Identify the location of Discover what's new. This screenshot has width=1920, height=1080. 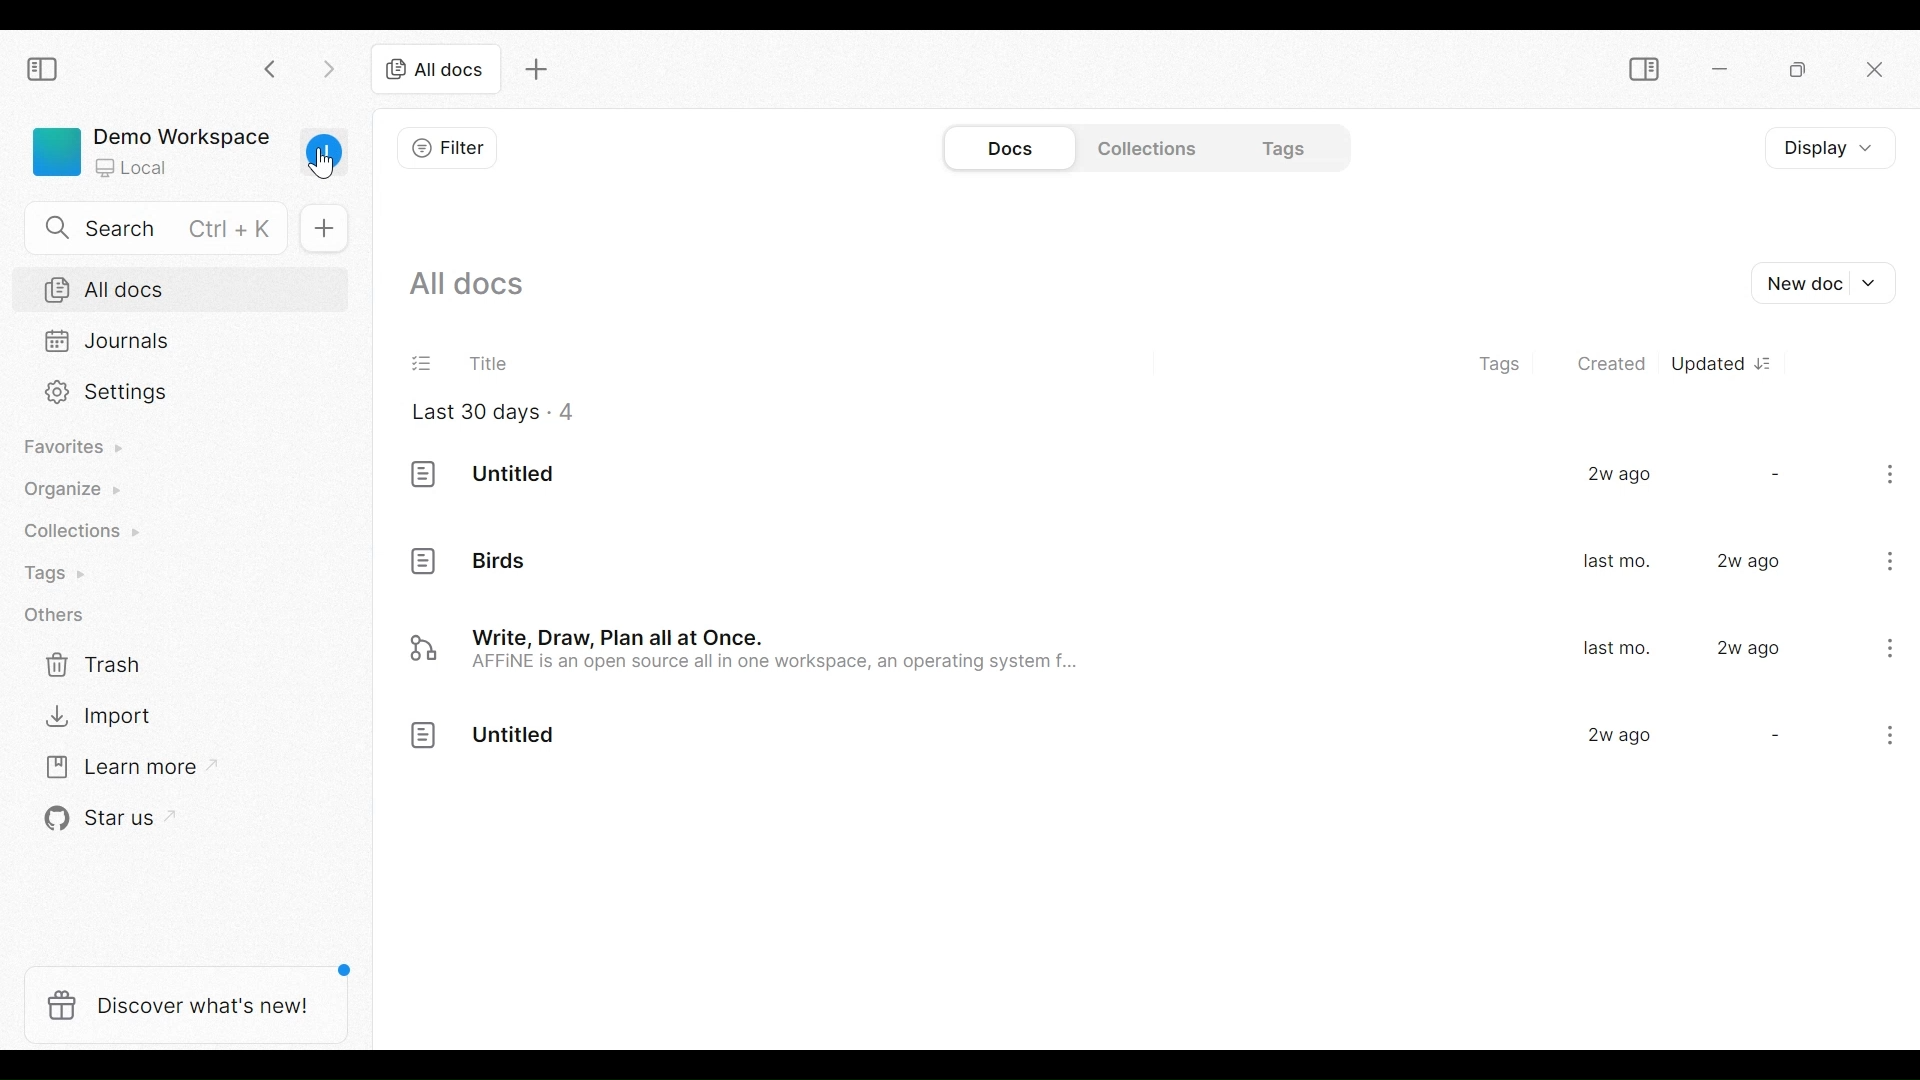
(184, 1007).